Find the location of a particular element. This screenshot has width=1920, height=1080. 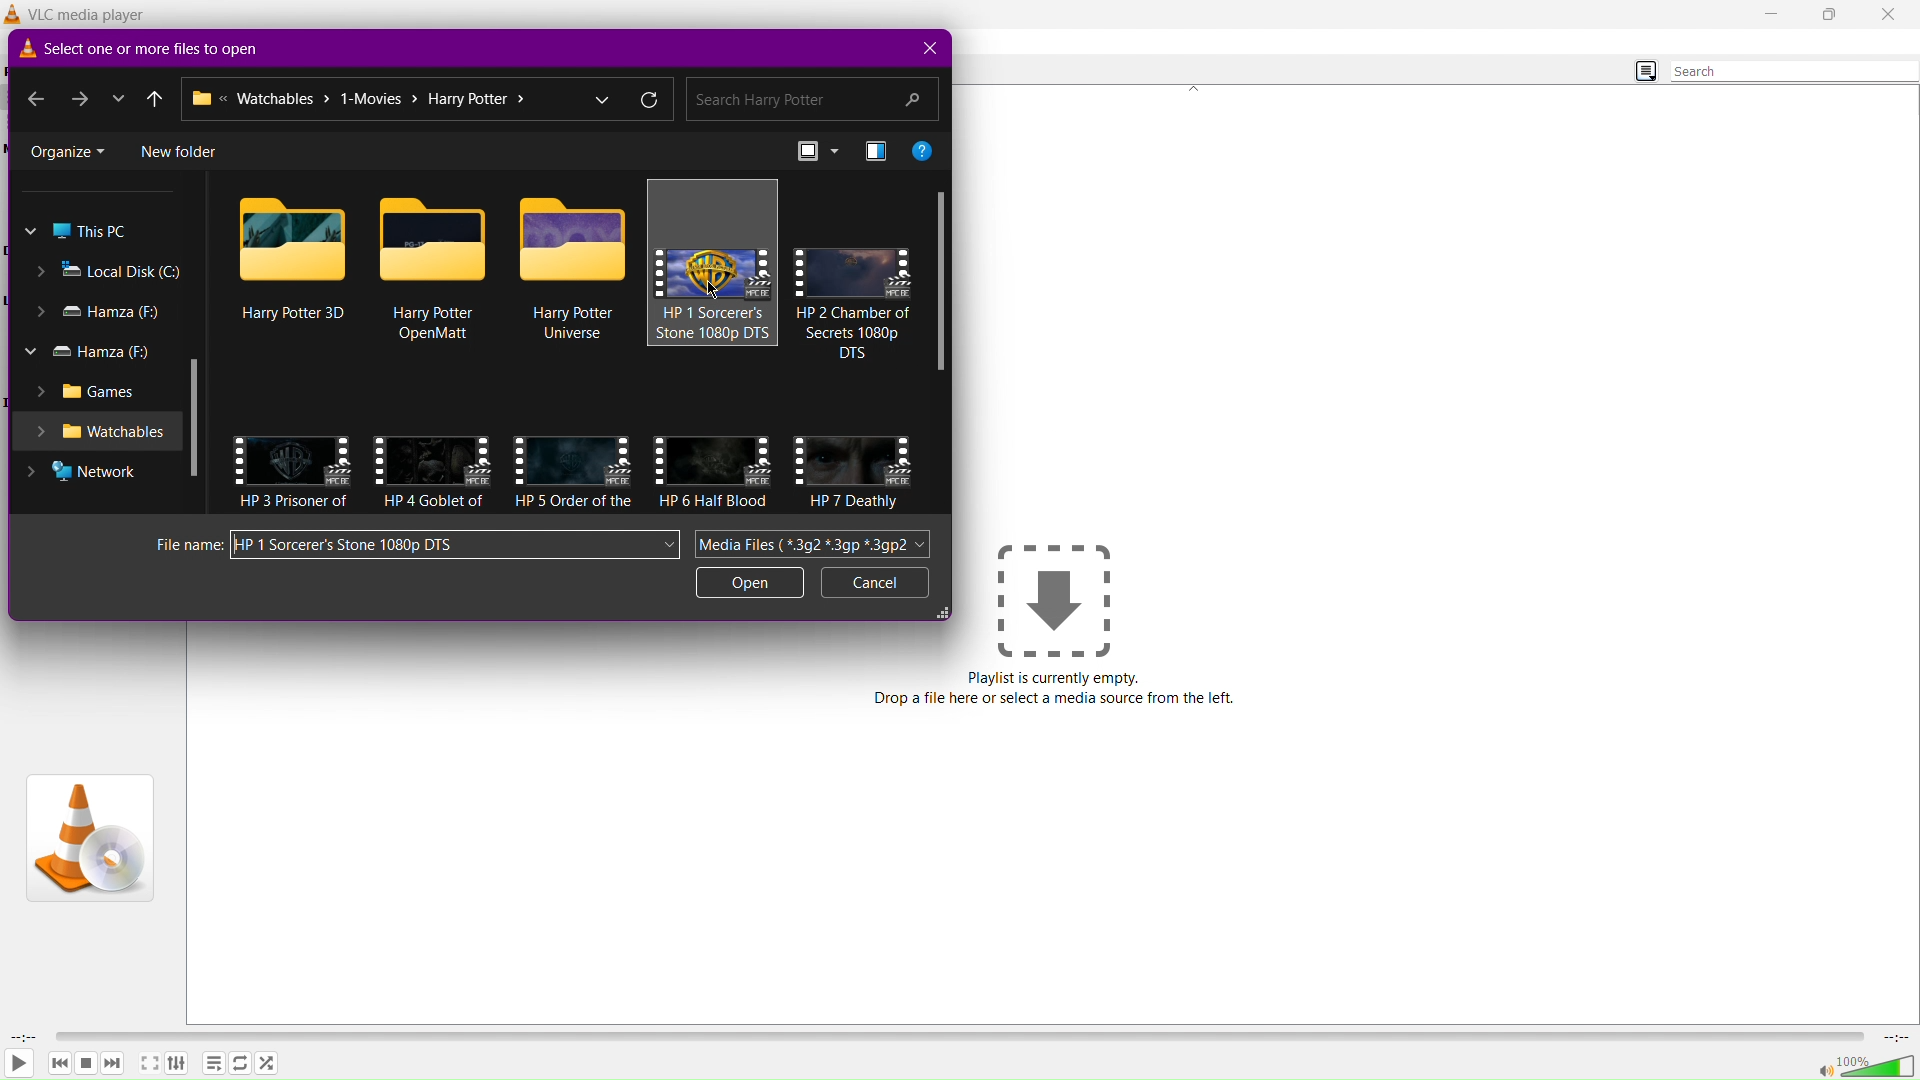

Playlist is currently empty. is located at coordinates (1055, 678).